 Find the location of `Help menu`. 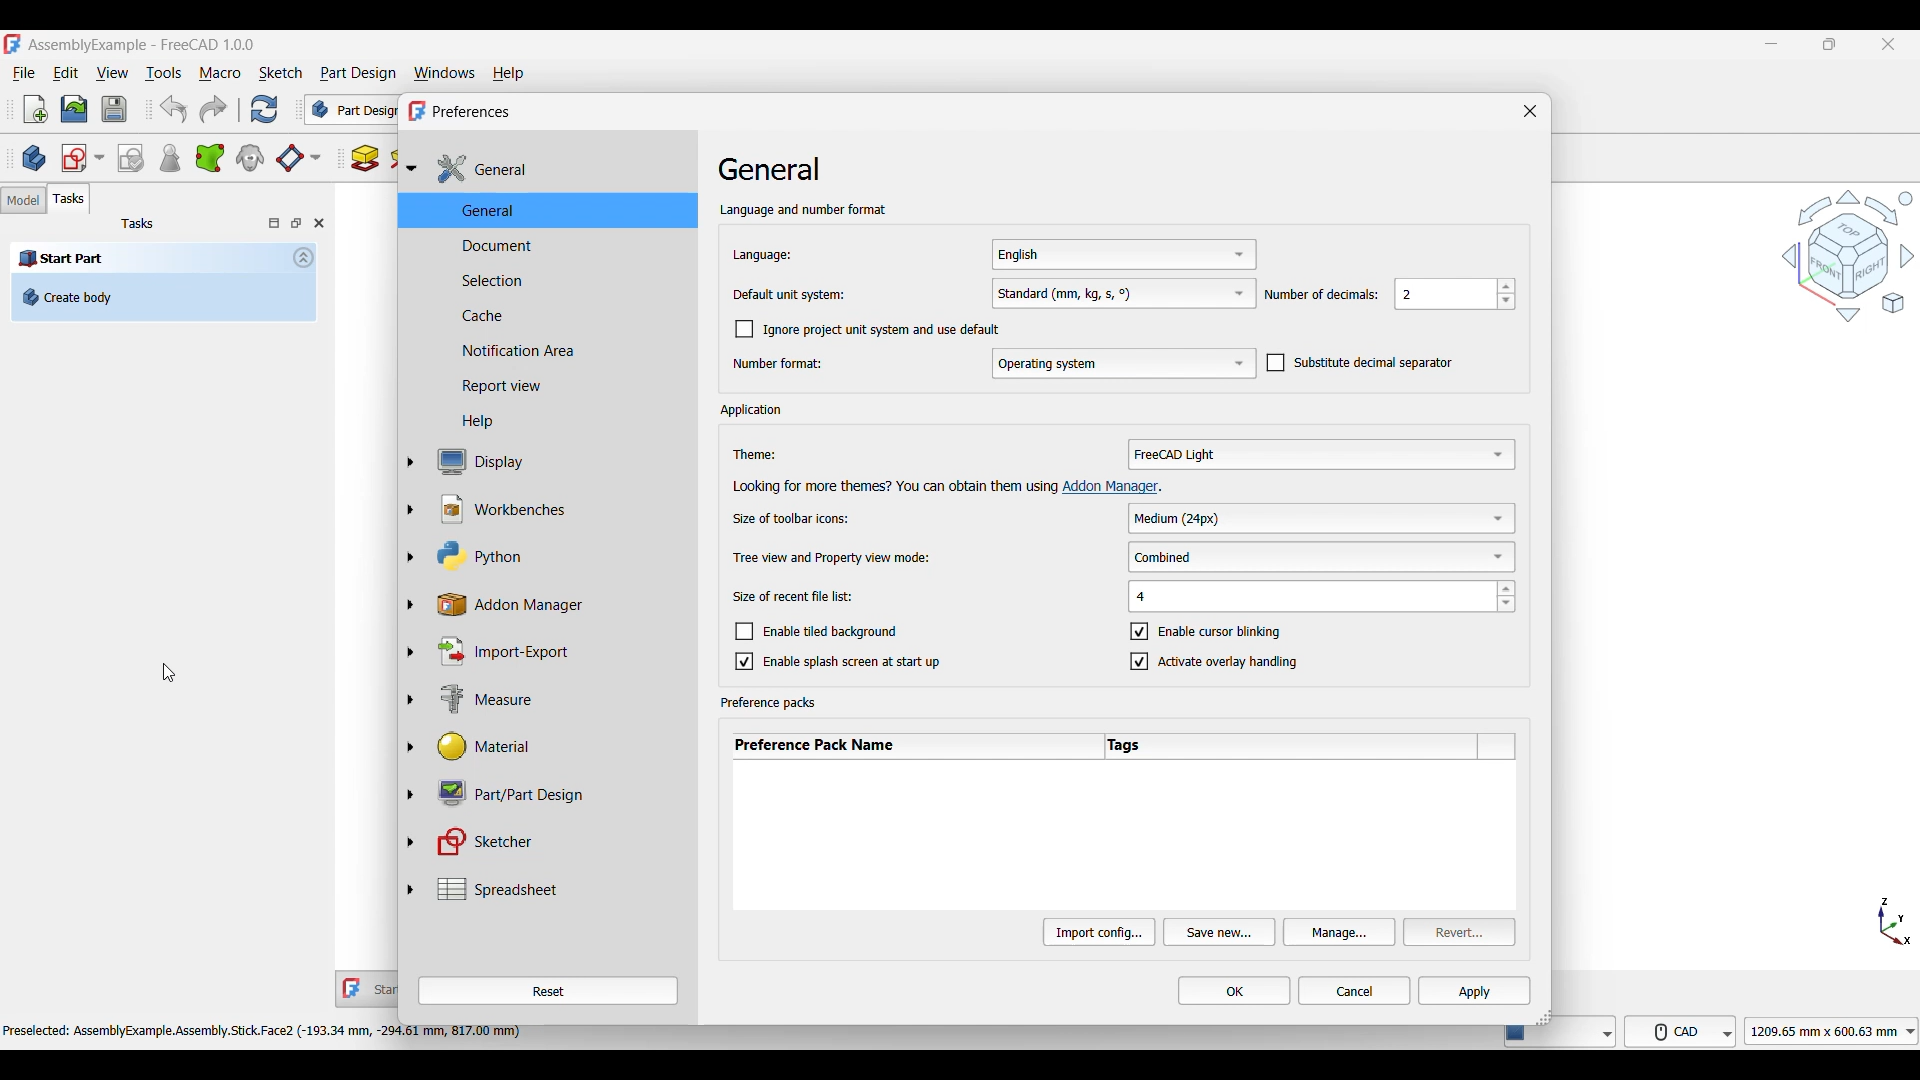

Help menu is located at coordinates (508, 74).